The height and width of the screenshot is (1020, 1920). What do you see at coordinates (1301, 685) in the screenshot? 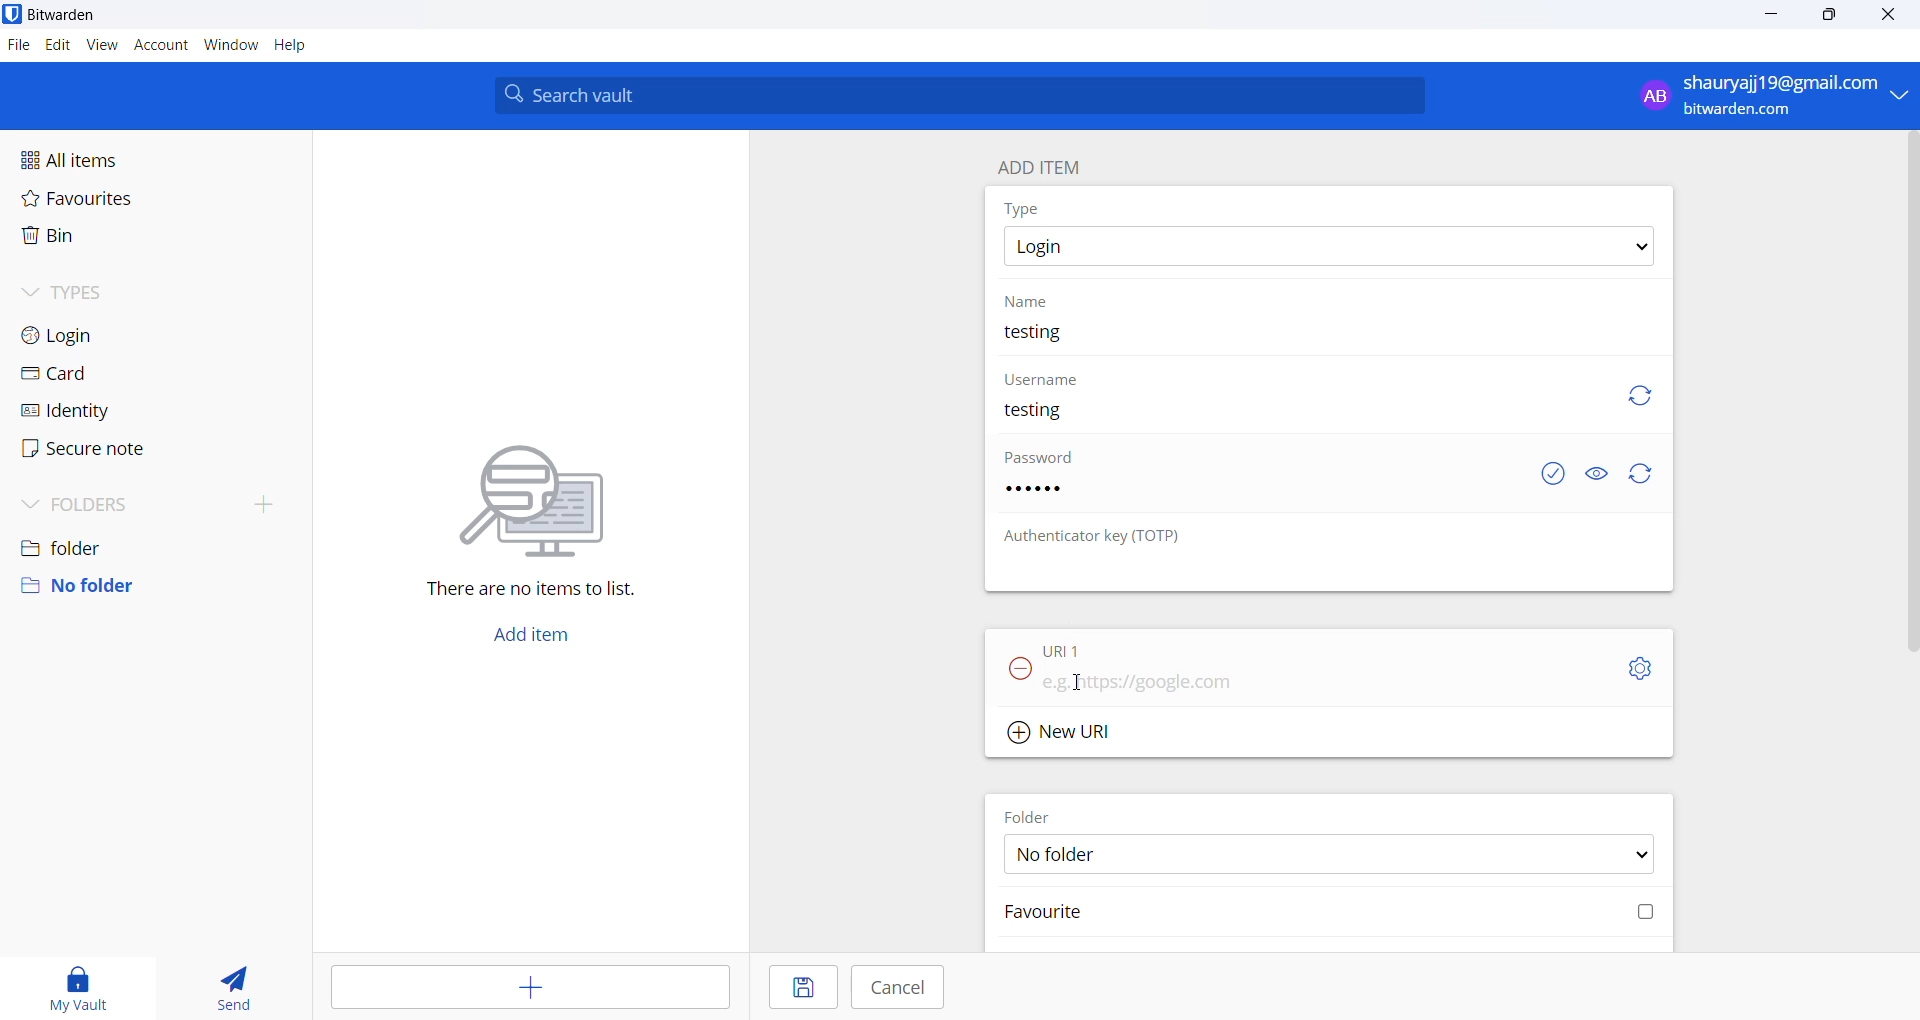
I see `URL input` at bounding box center [1301, 685].